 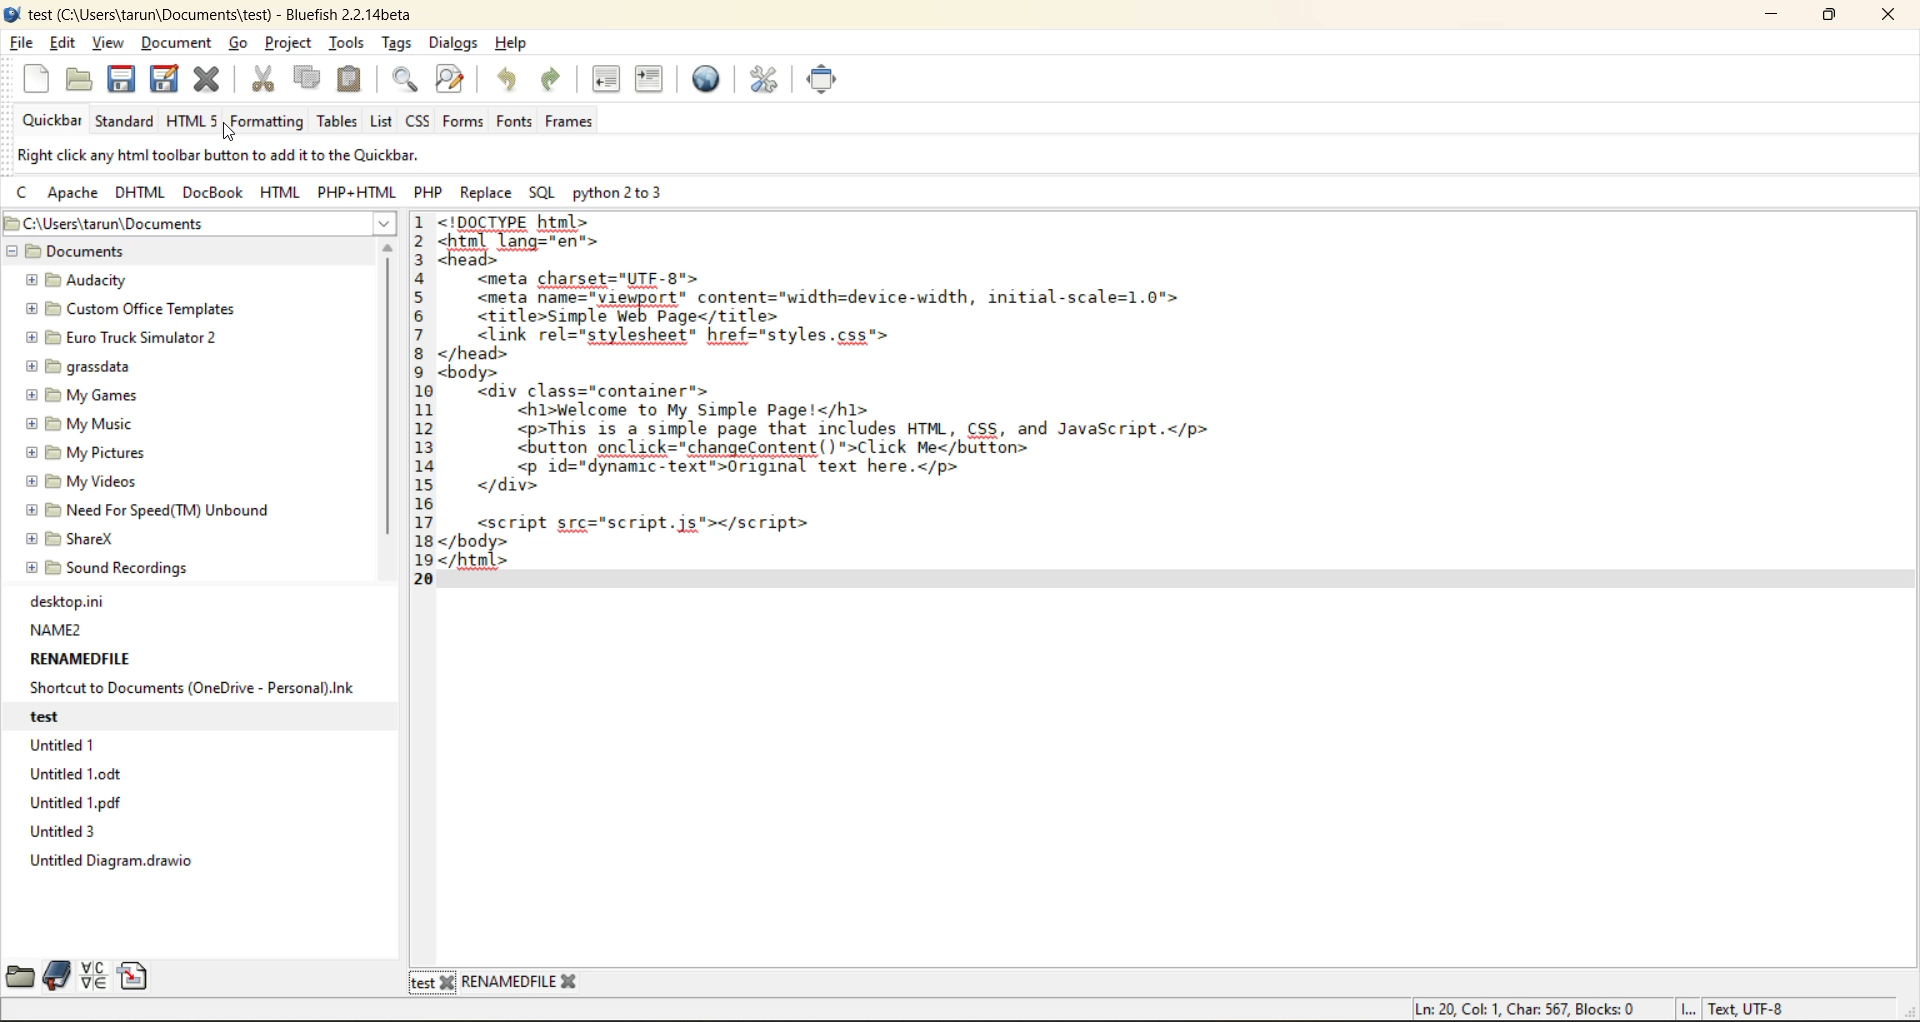 I want to click on tags, so click(x=399, y=45).